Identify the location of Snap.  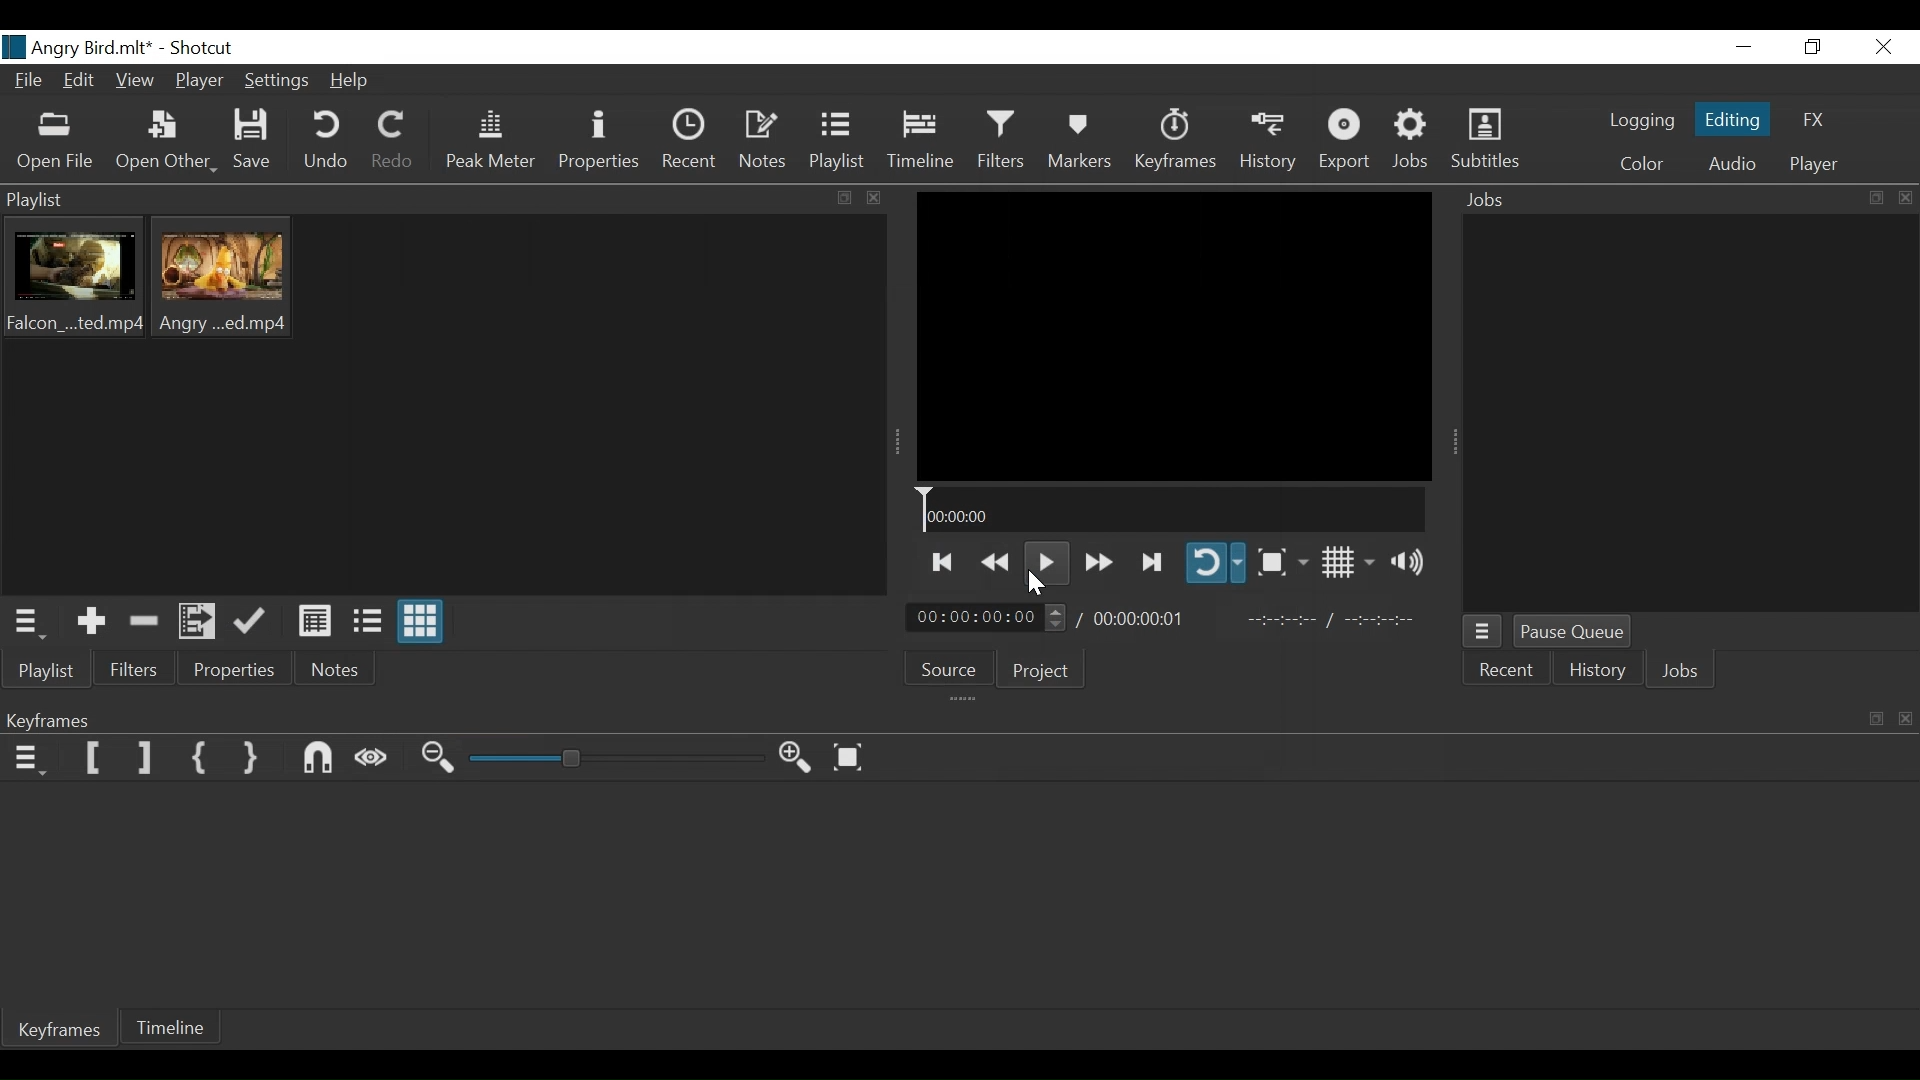
(317, 760).